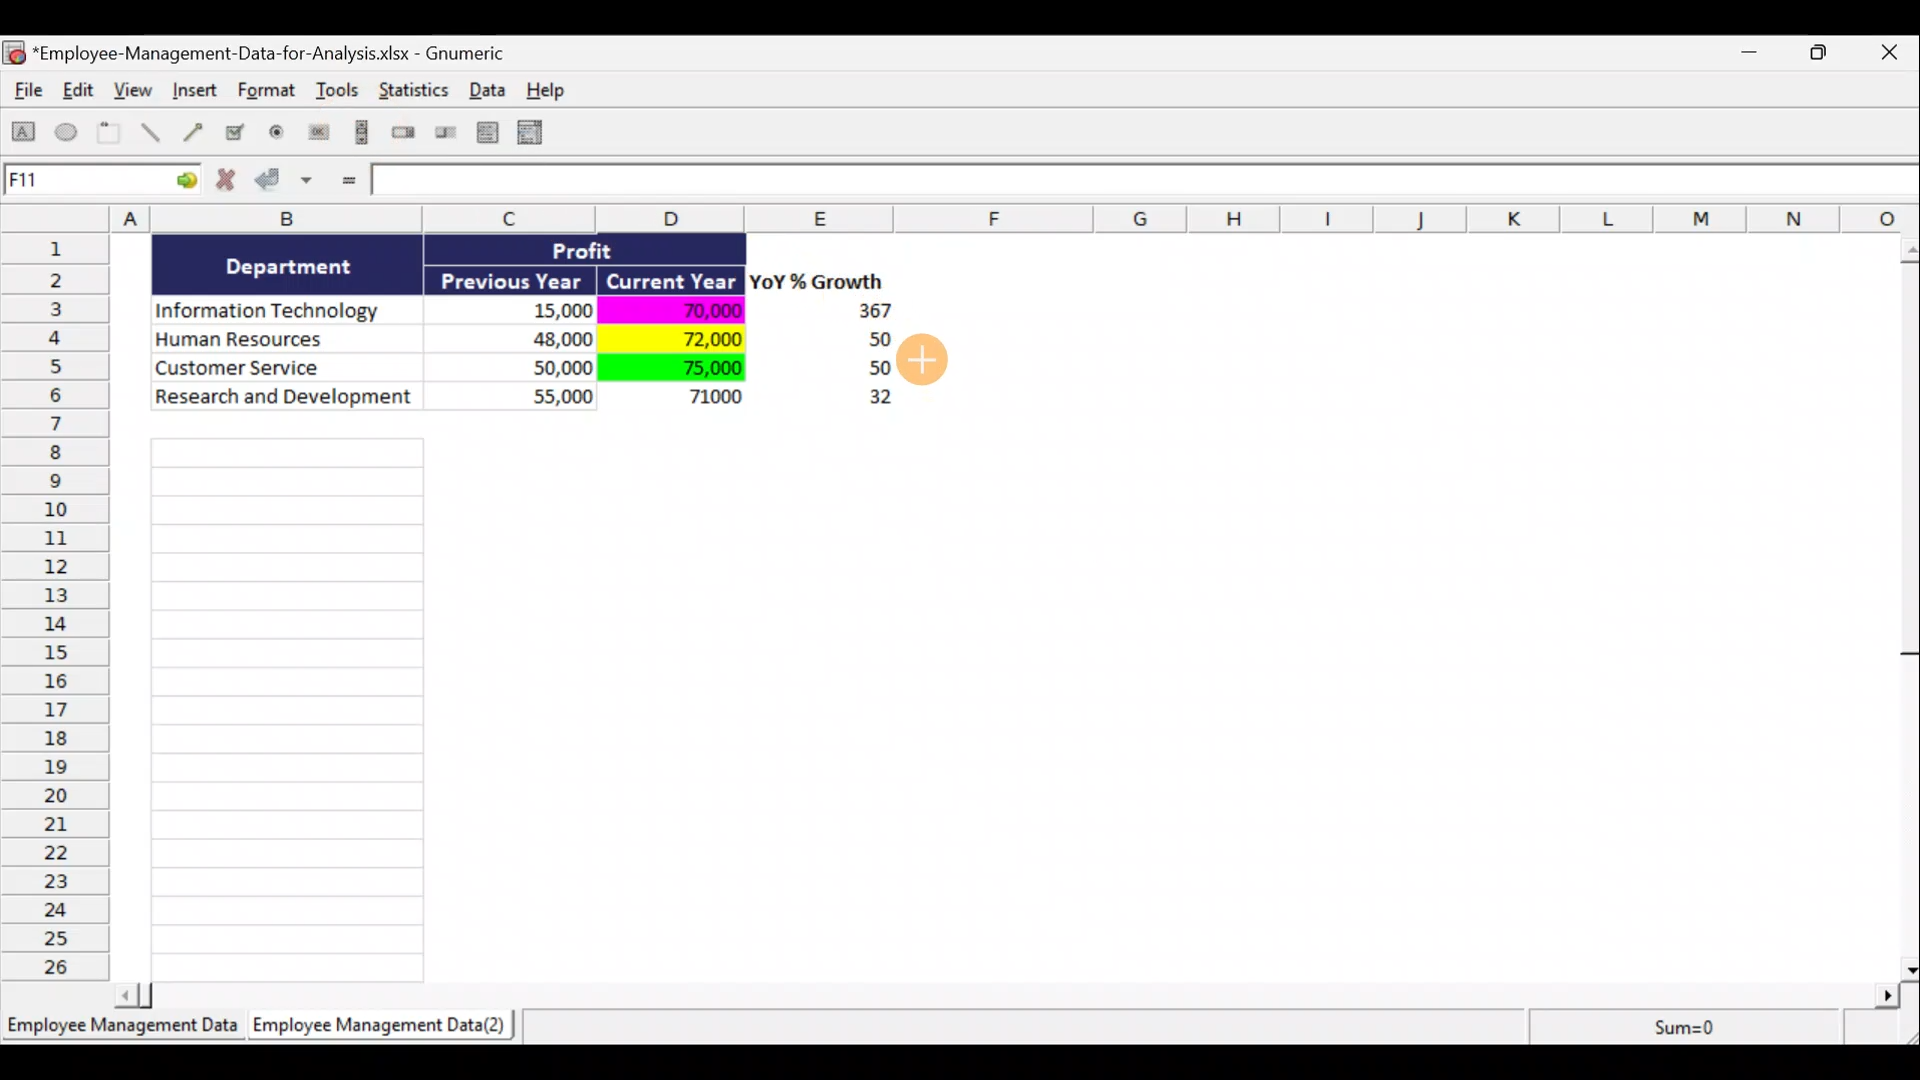  What do you see at coordinates (493, 89) in the screenshot?
I see `Data` at bounding box center [493, 89].